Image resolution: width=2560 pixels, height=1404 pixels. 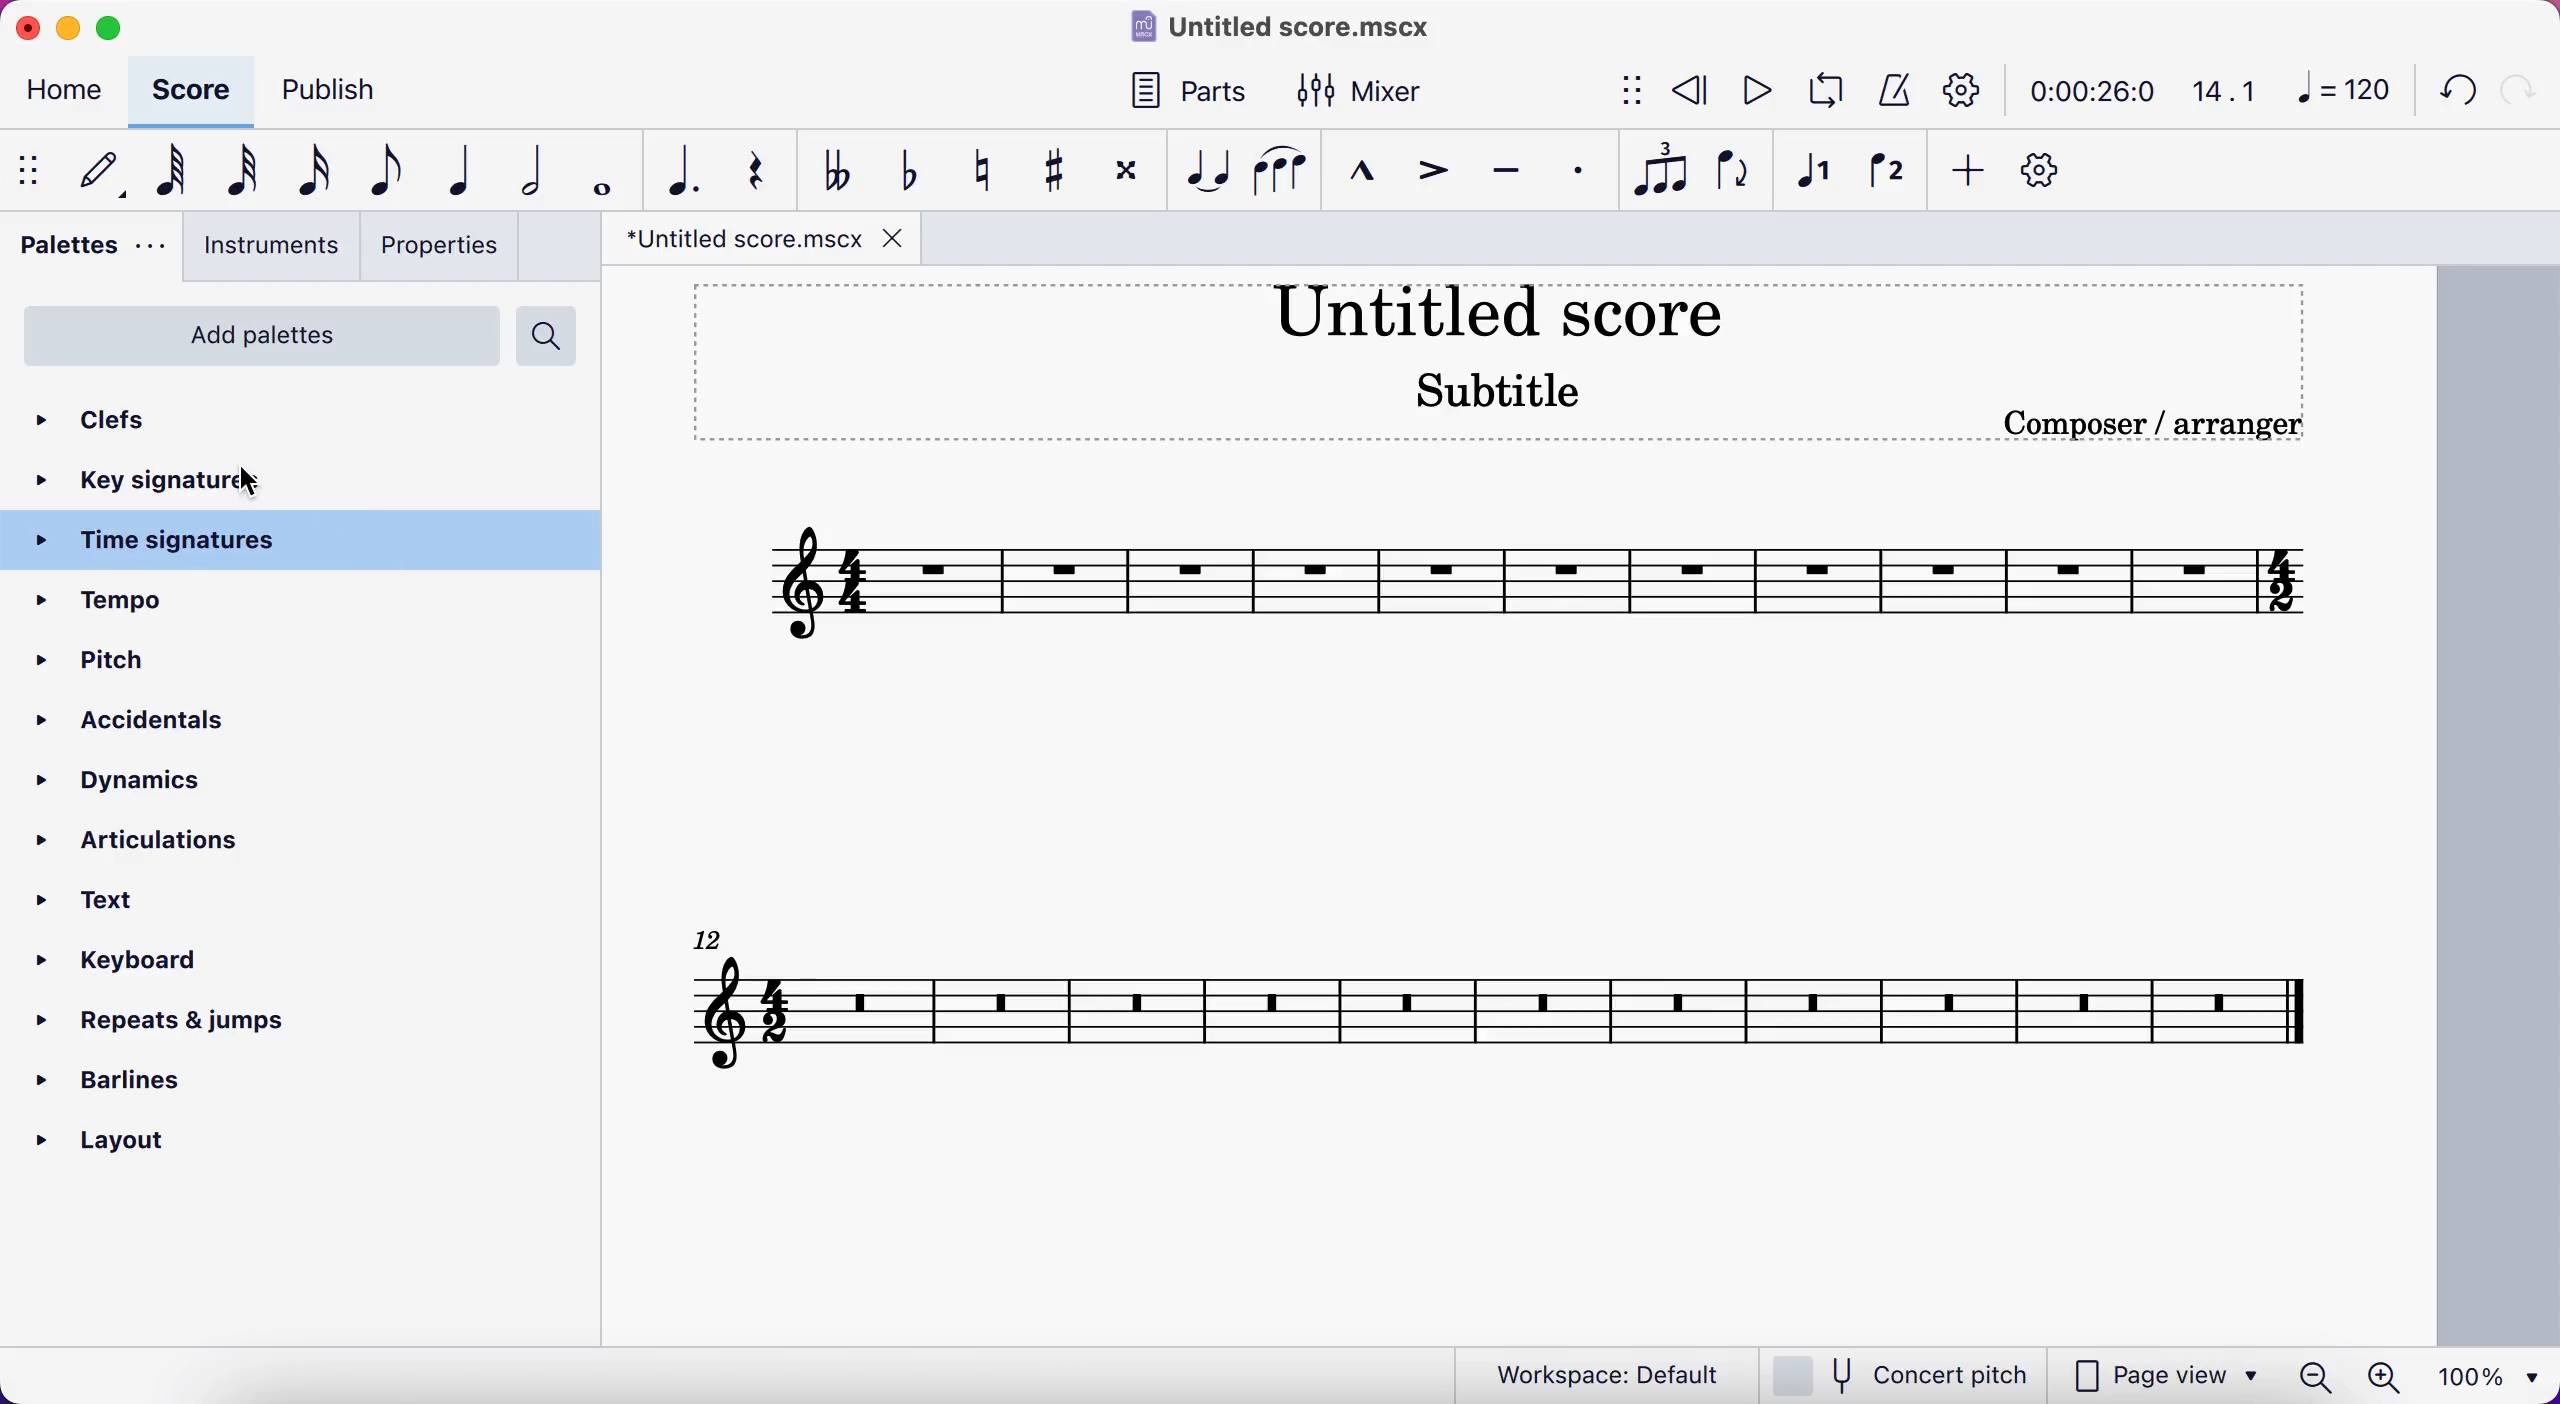 What do you see at coordinates (2163, 1374) in the screenshot?
I see `page view` at bounding box center [2163, 1374].